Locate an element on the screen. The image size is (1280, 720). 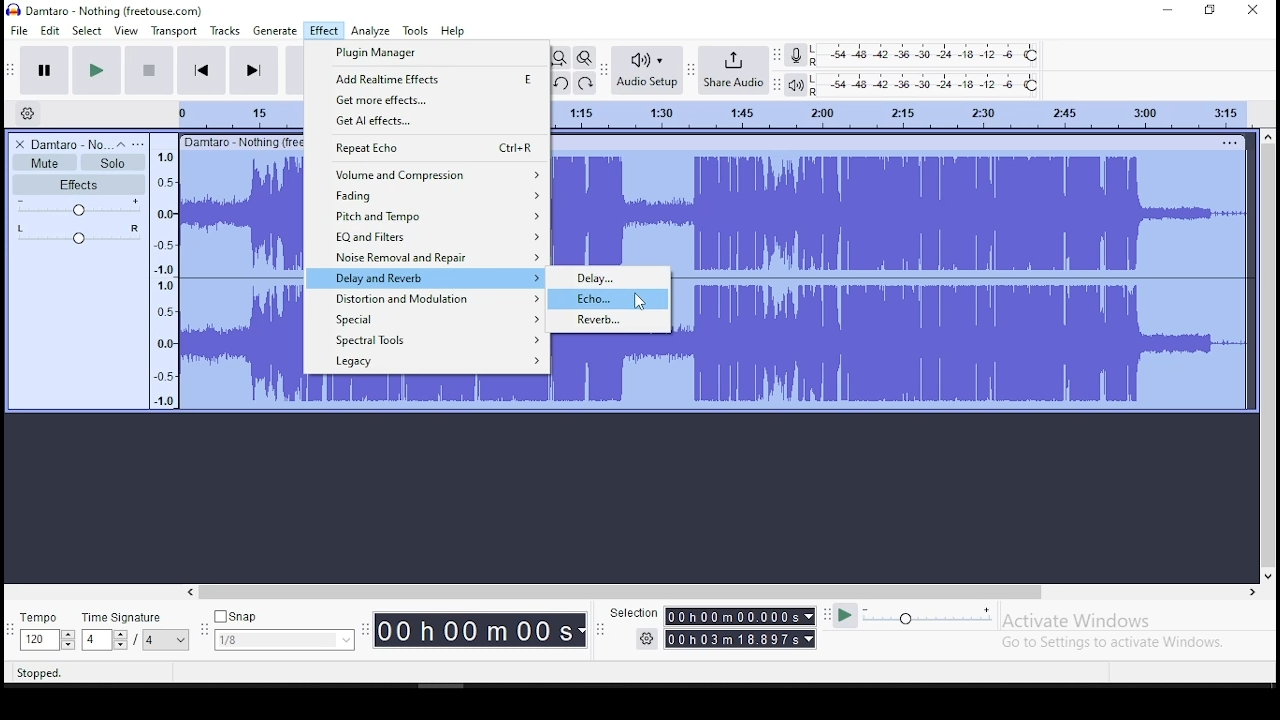
edit is located at coordinates (52, 30).